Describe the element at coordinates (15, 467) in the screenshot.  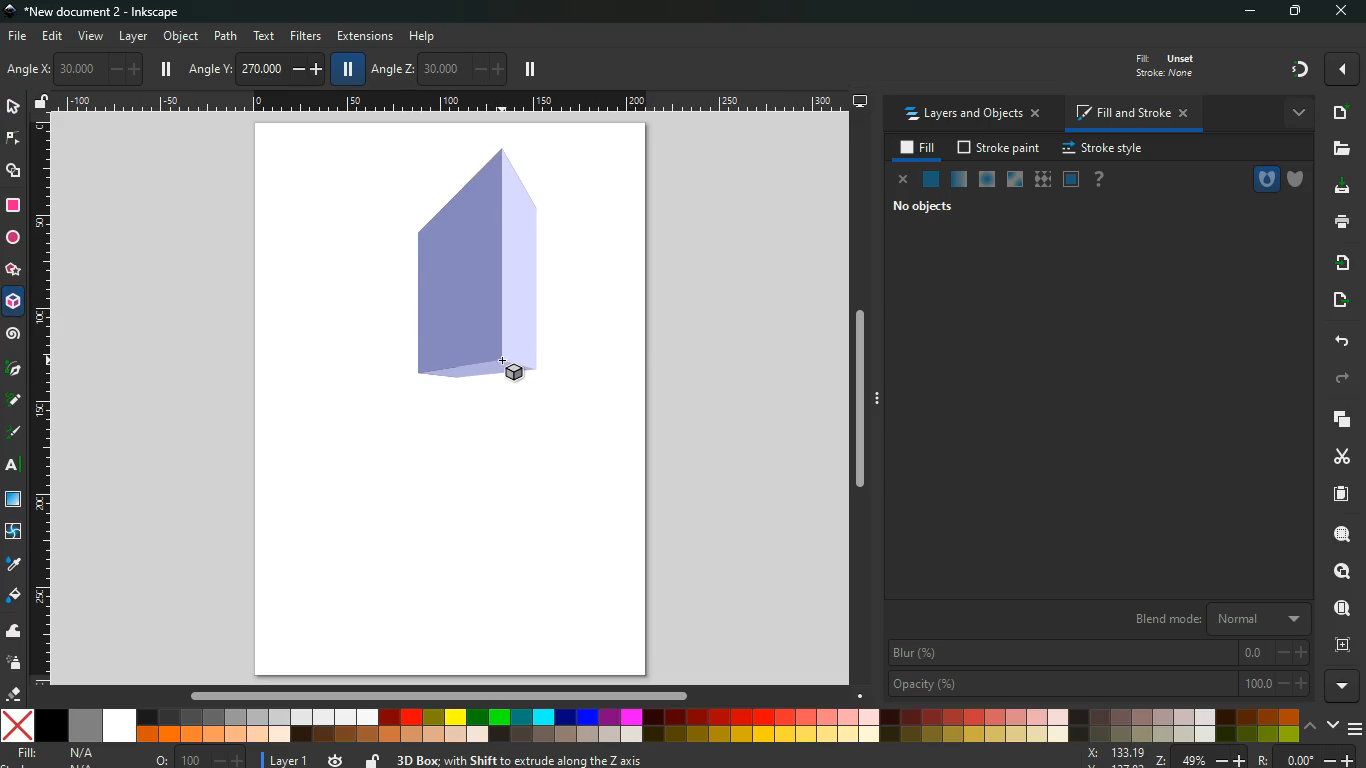
I see `text` at that location.